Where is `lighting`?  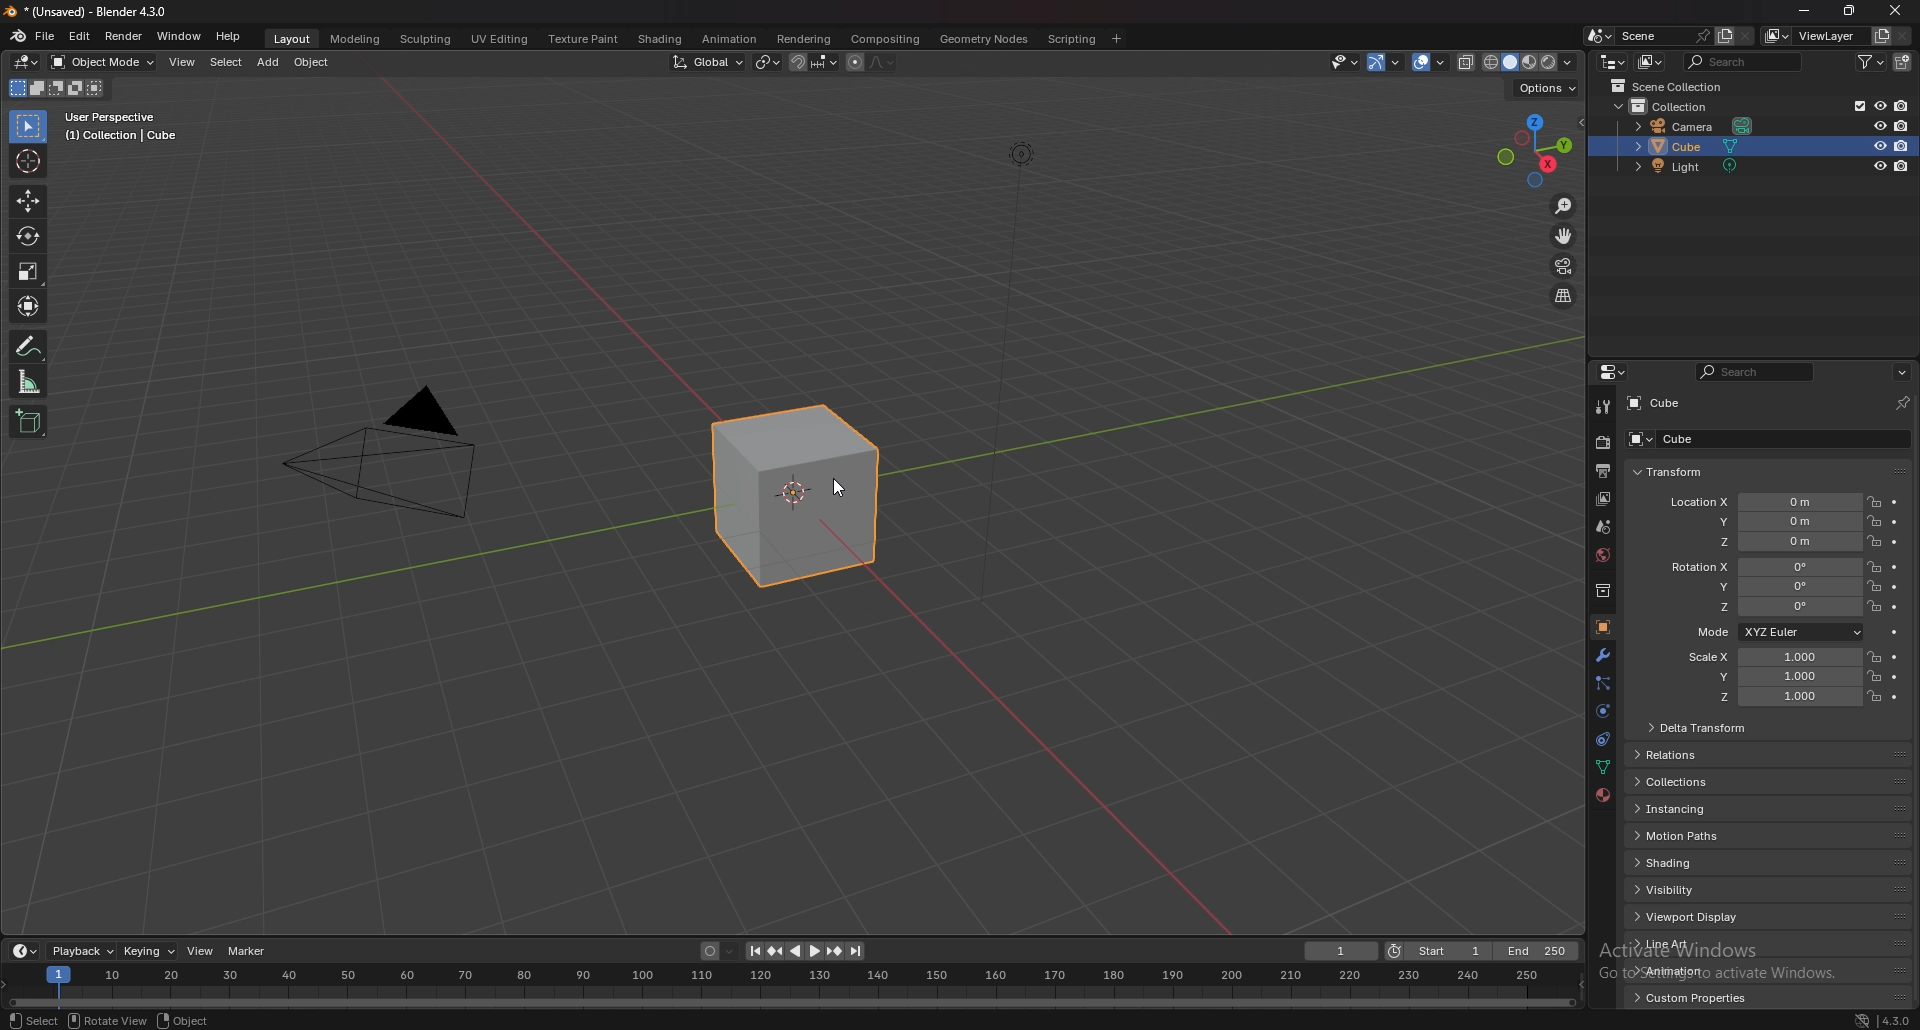
lighting is located at coordinates (1027, 158).